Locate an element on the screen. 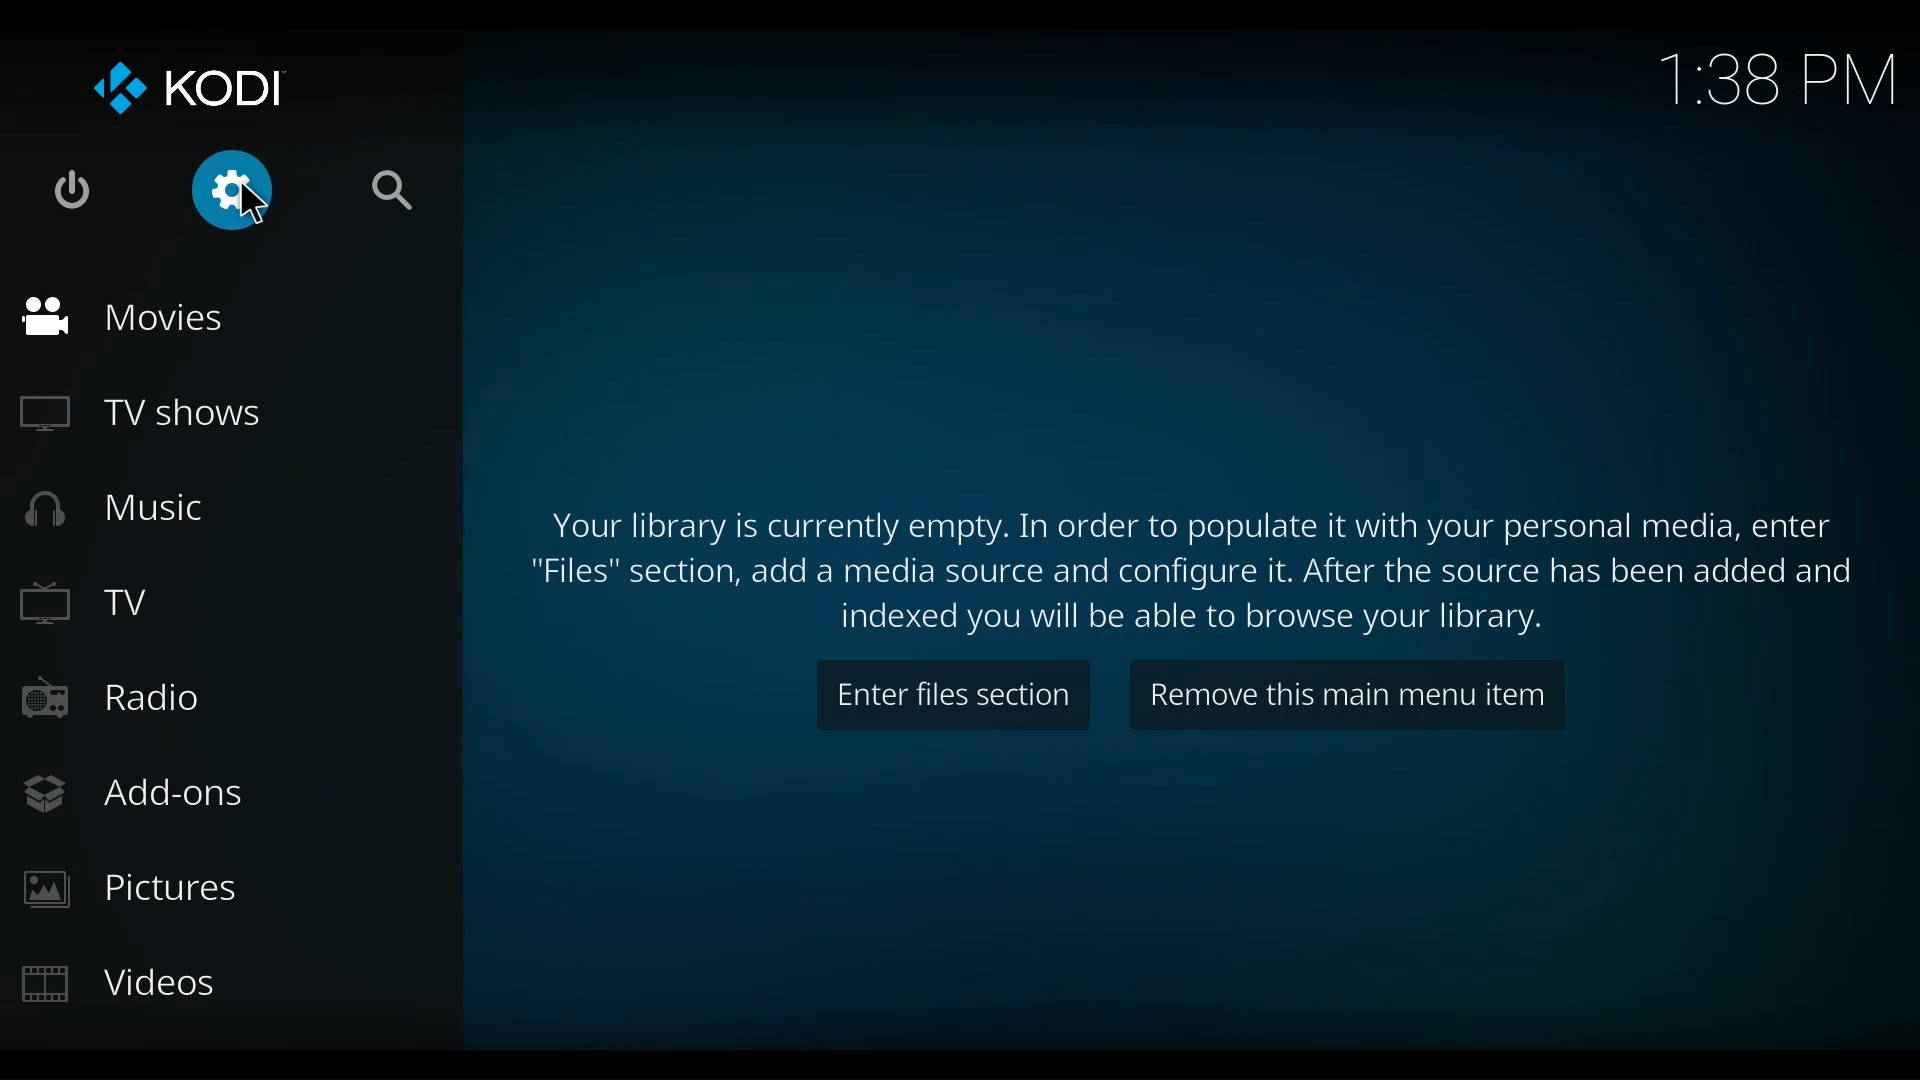  Your library is currently empty. In order to populate it with your personal media, enter is located at coordinates (1192, 525).